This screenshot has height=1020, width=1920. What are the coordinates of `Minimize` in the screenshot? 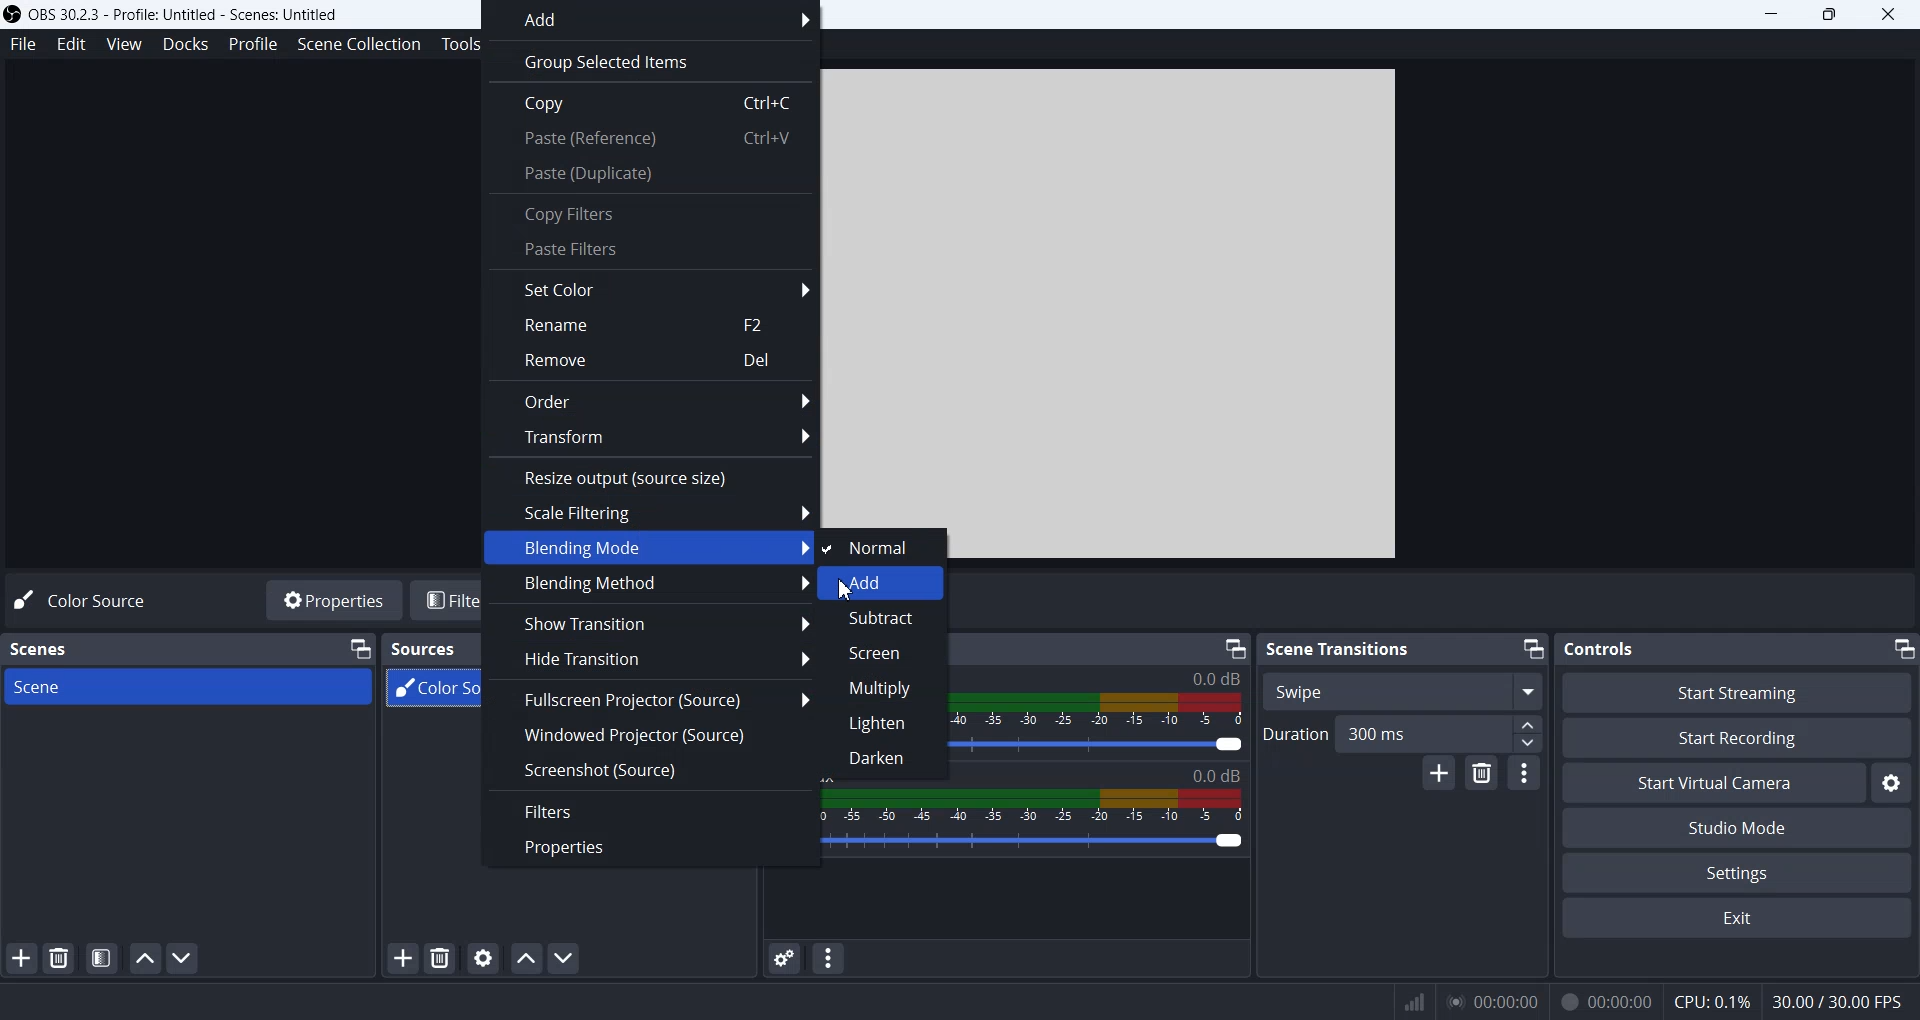 It's located at (1903, 650).